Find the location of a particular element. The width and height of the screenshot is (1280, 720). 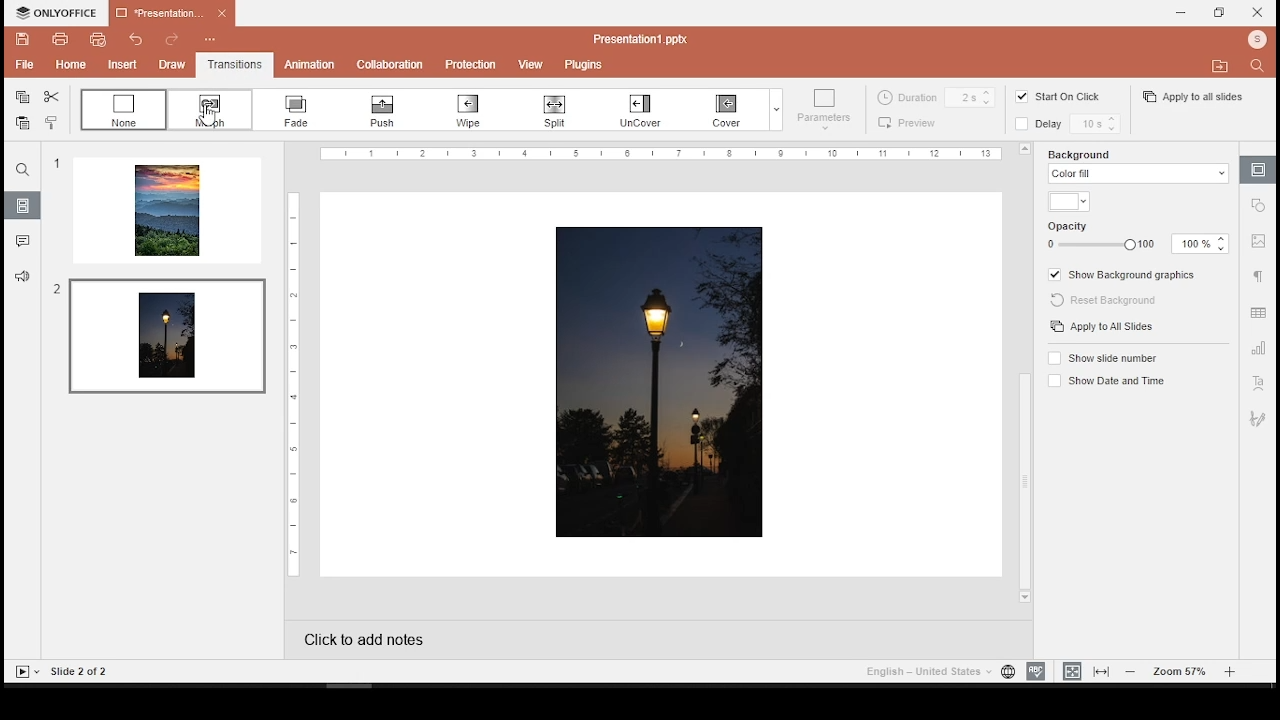

support and feedback is located at coordinates (22, 275).